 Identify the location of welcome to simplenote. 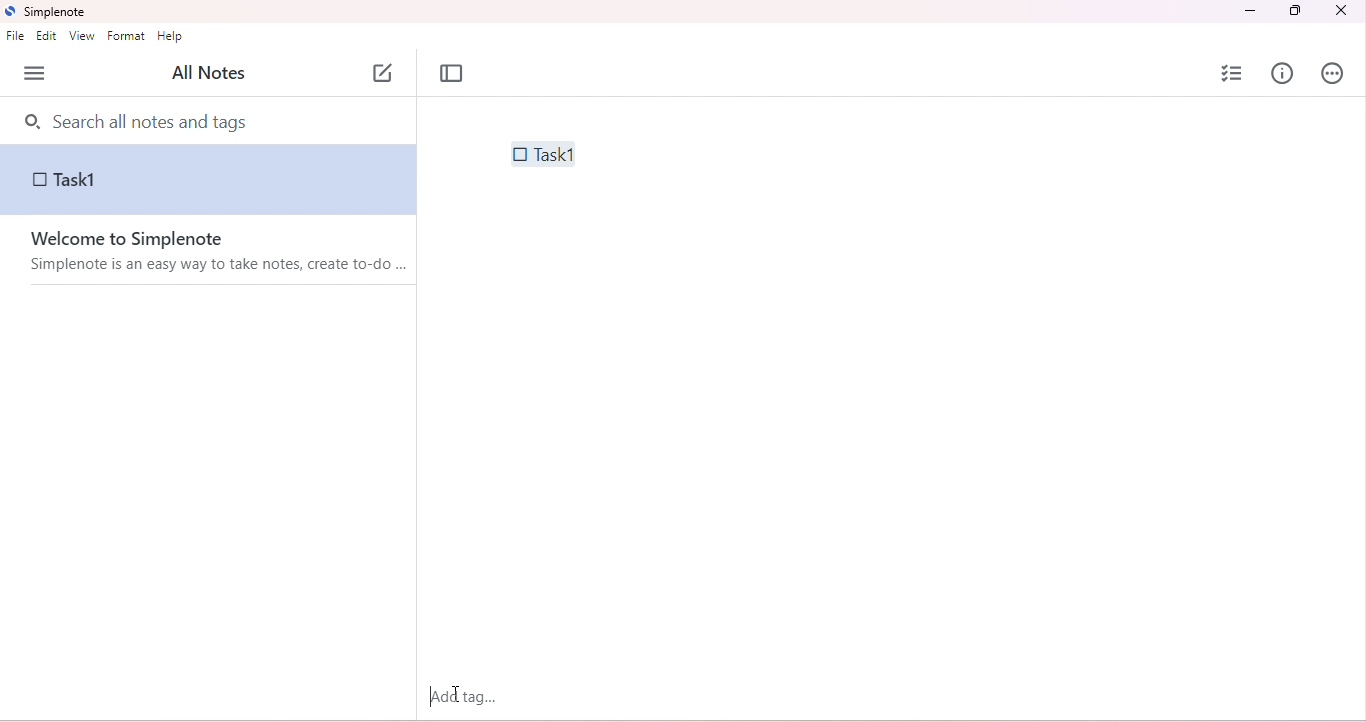
(142, 240).